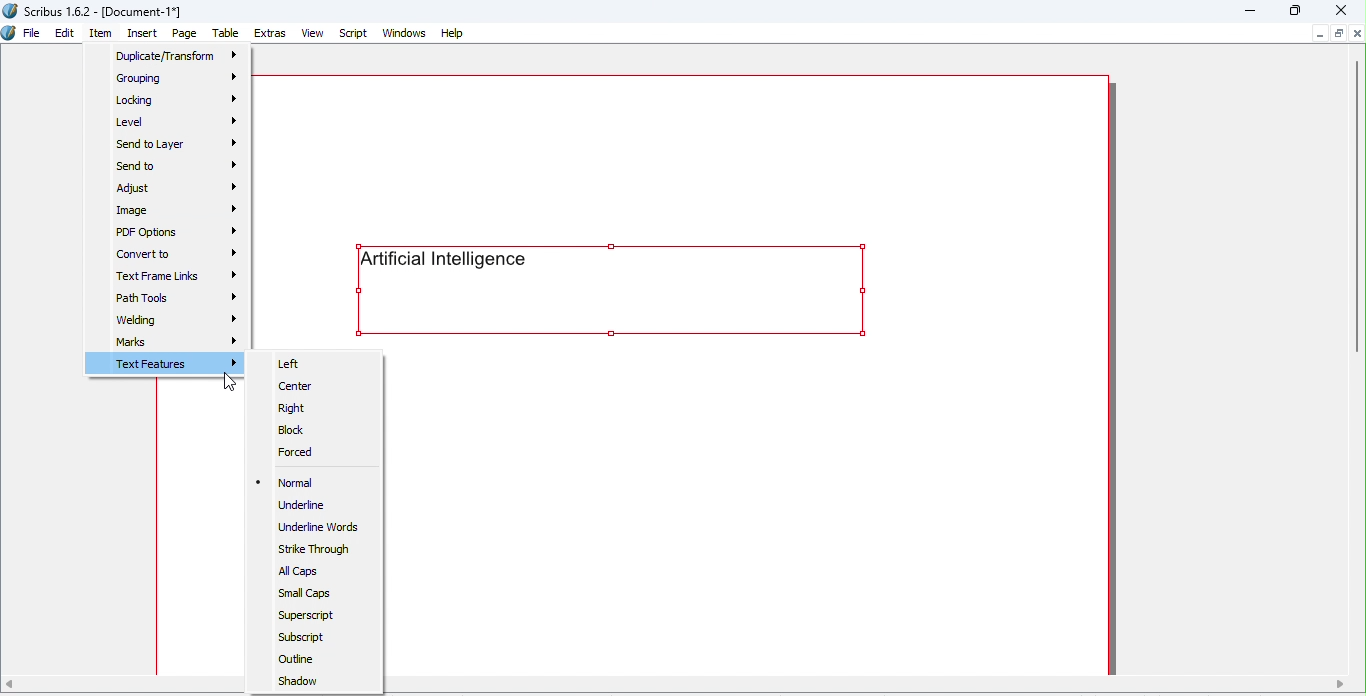 The width and height of the screenshot is (1366, 696). I want to click on Underline words, so click(326, 527).